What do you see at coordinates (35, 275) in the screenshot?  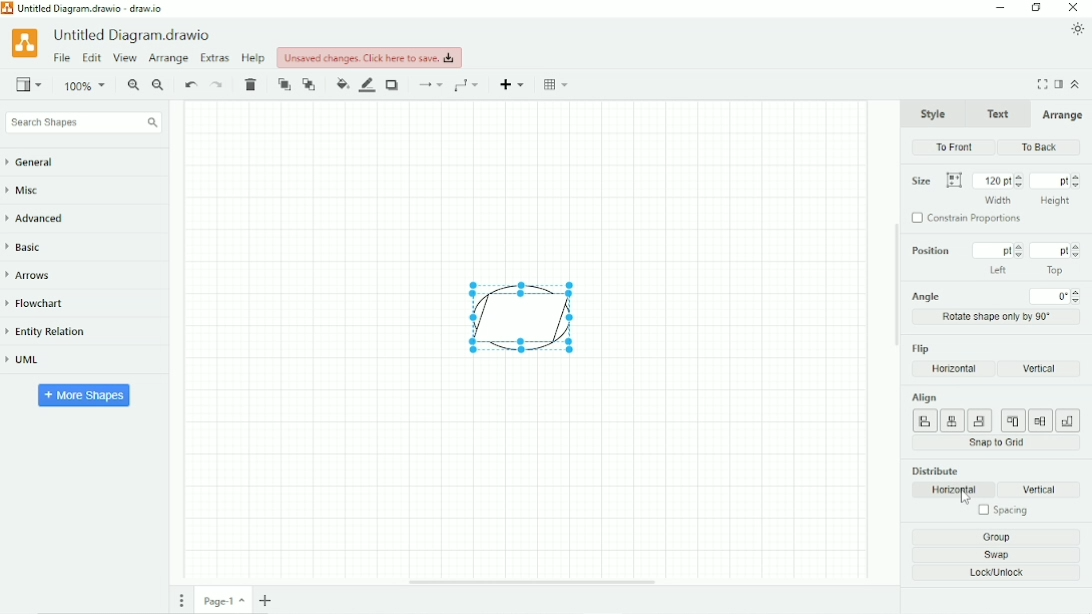 I see `Arrows` at bounding box center [35, 275].